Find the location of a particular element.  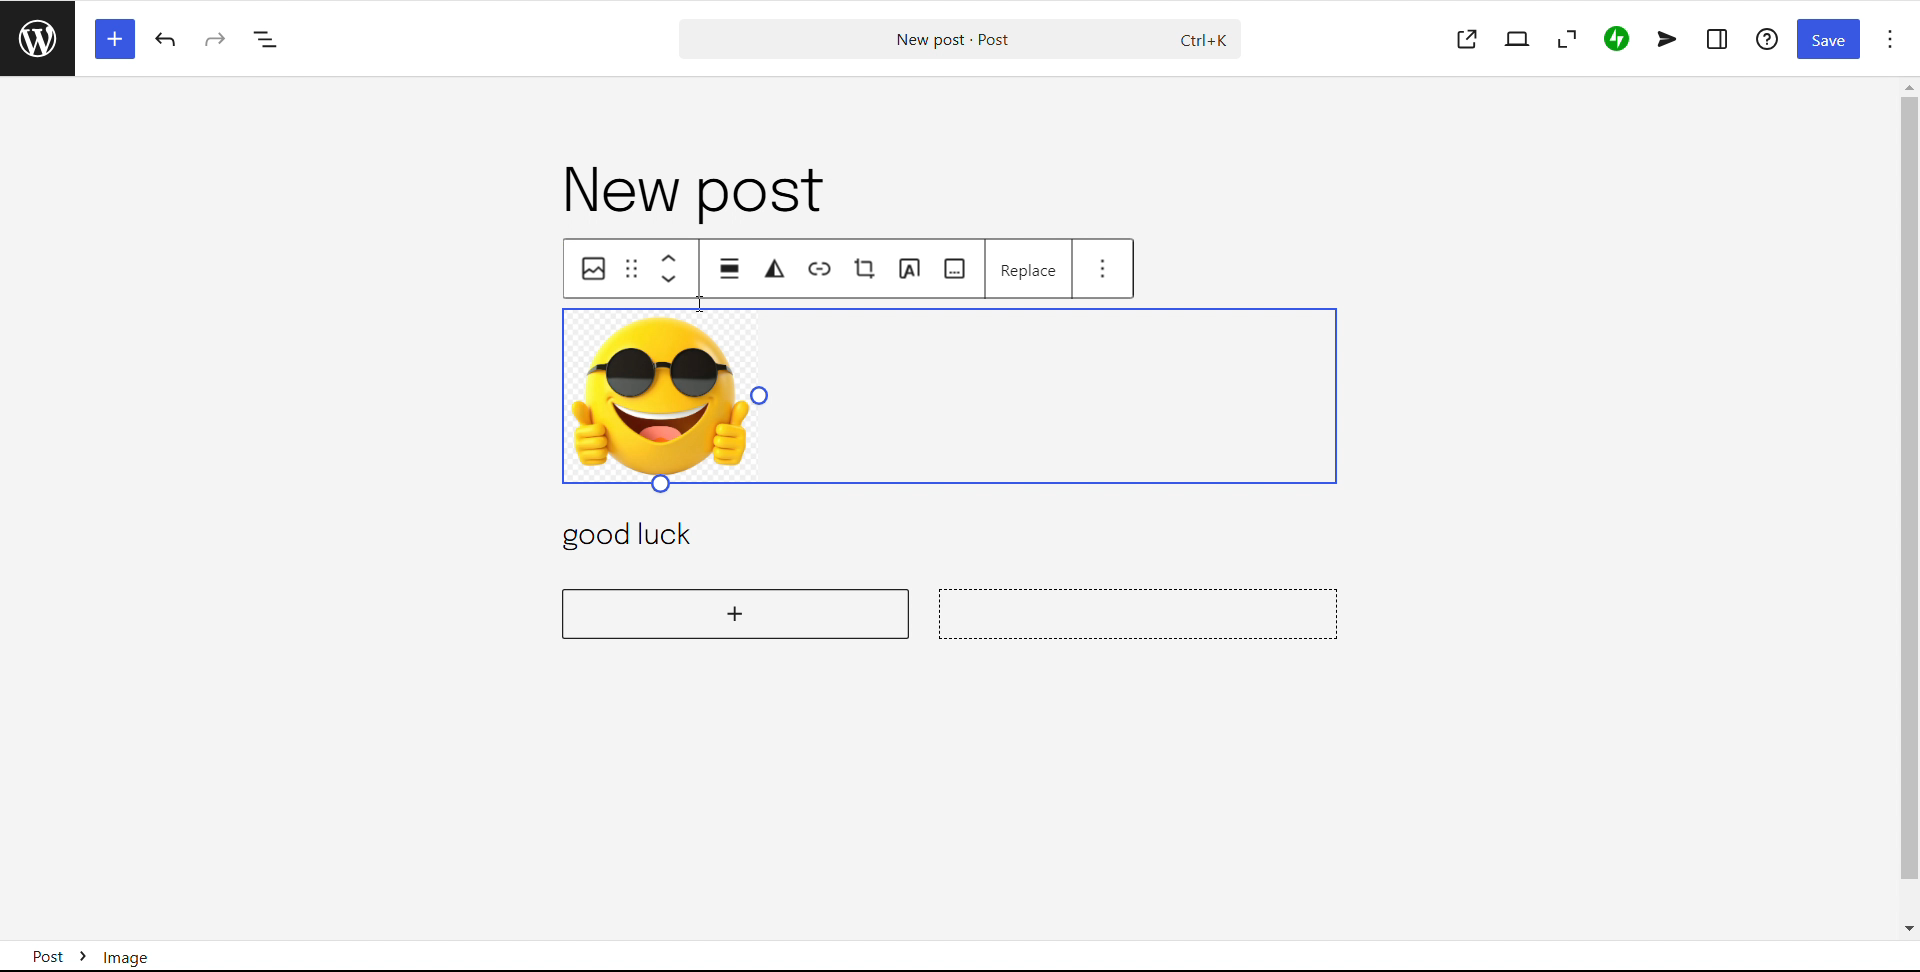

post is located at coordinates (698, 192).